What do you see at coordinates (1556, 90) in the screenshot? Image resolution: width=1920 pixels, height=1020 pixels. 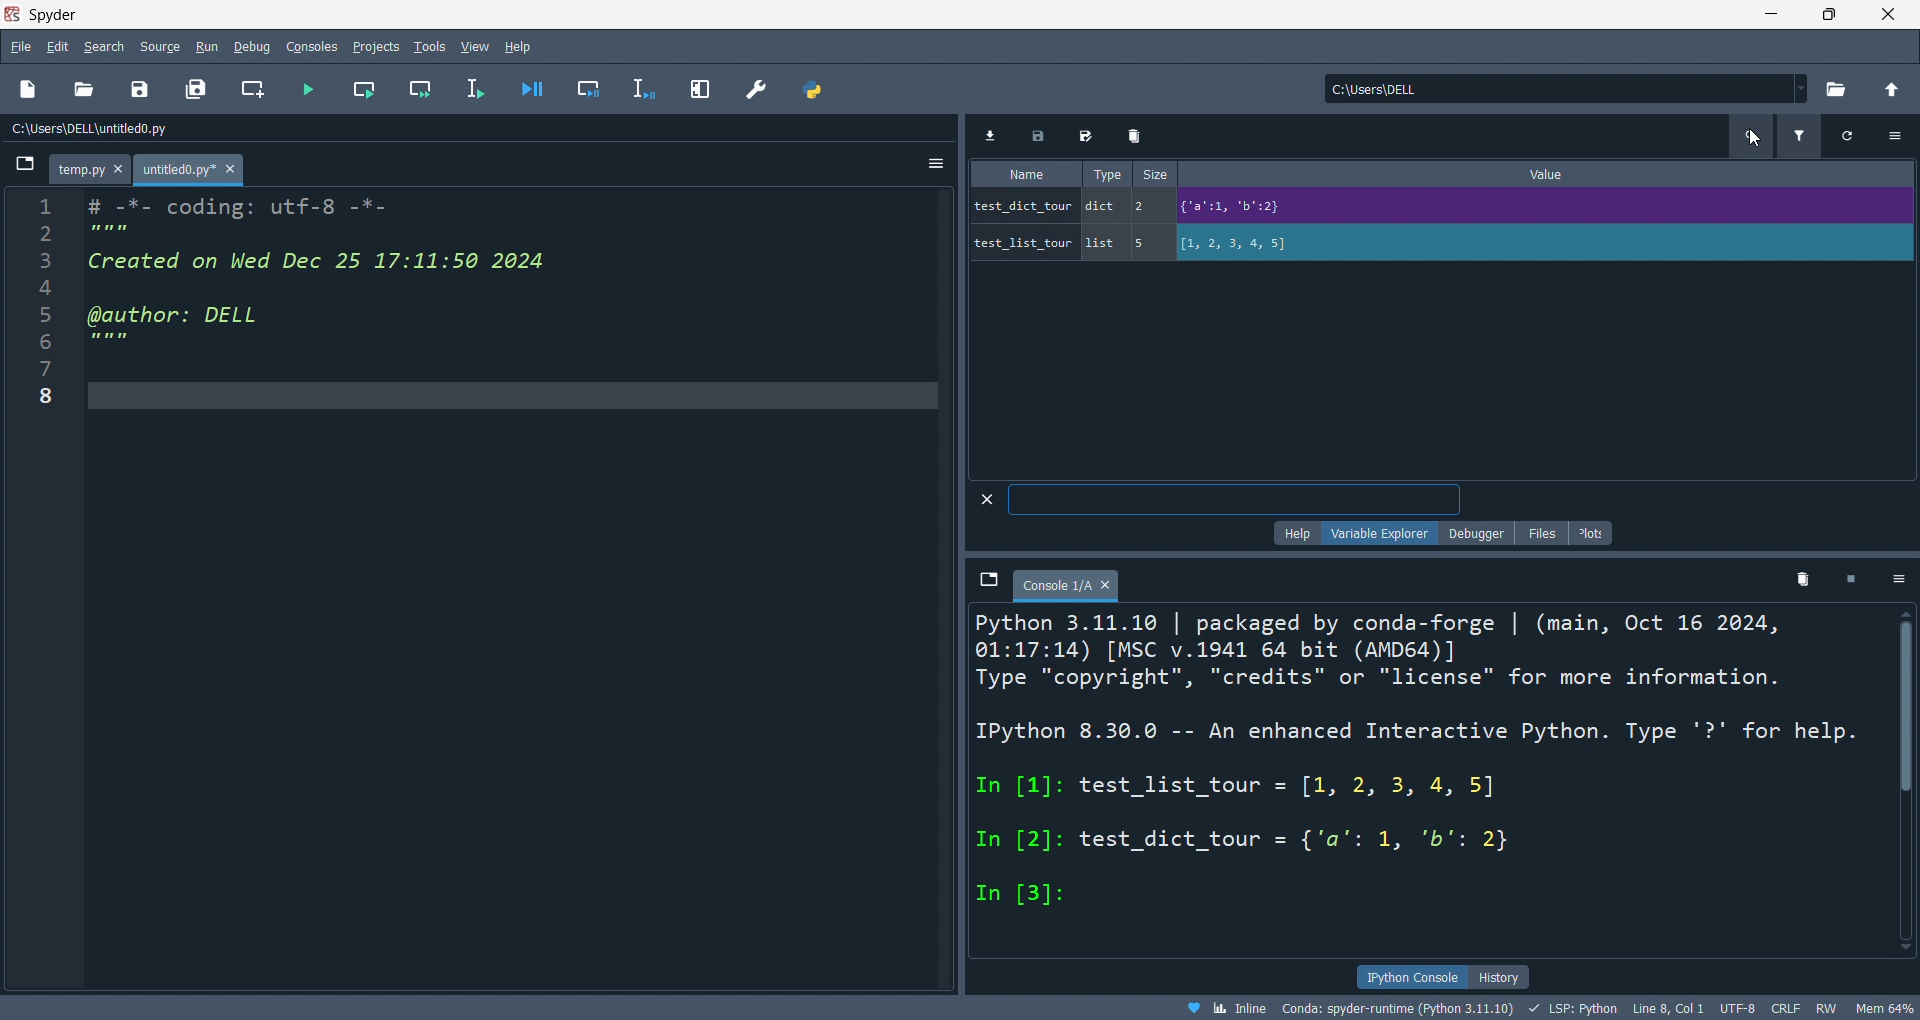 I see `current directory` at bounding box center [1556, 90].